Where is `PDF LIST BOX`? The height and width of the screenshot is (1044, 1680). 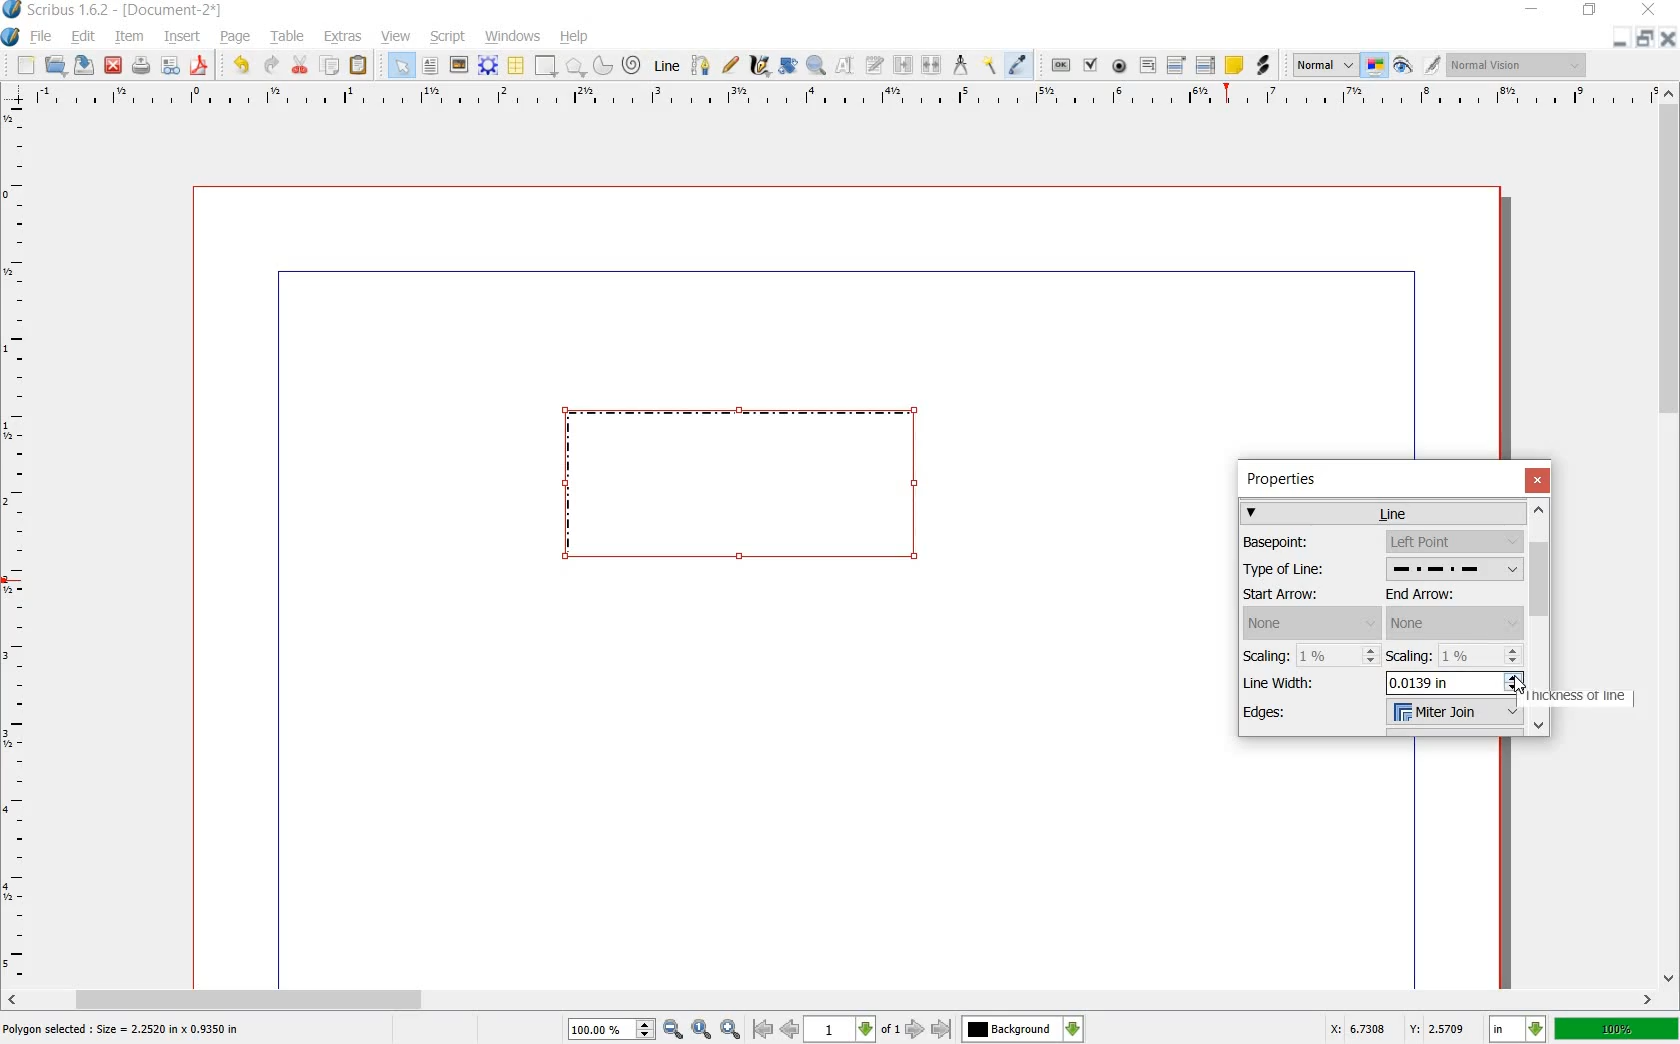
PDF LIST BOX is located at coordinates (1204, 65).